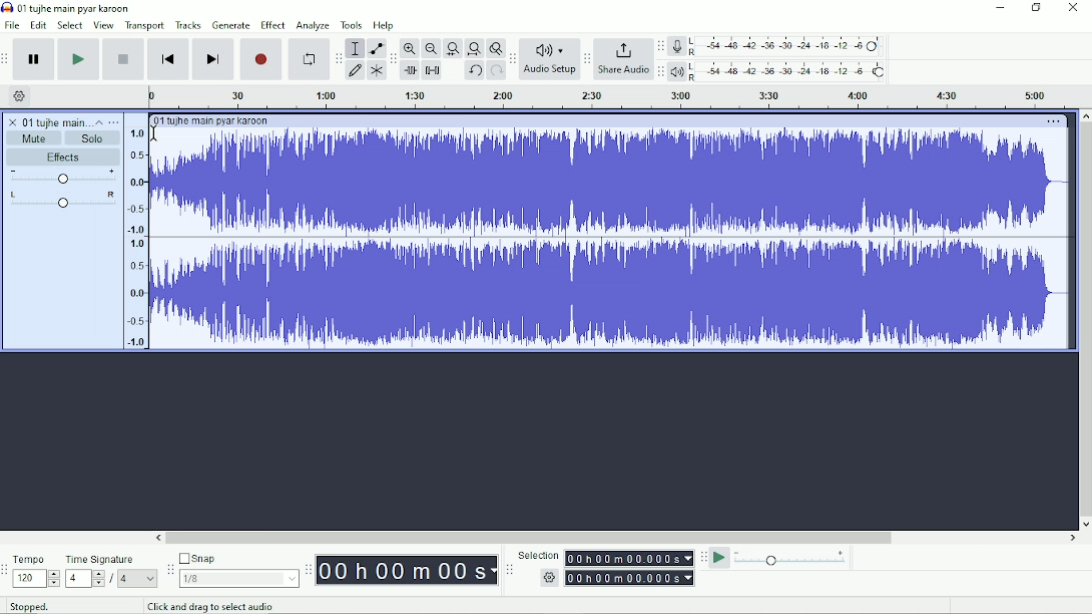 Image resolution: width=1092 pixels, height=614 pixels. Describe the element at coordinates (145, 26) in the screenshot. I see `Transport` at that location.